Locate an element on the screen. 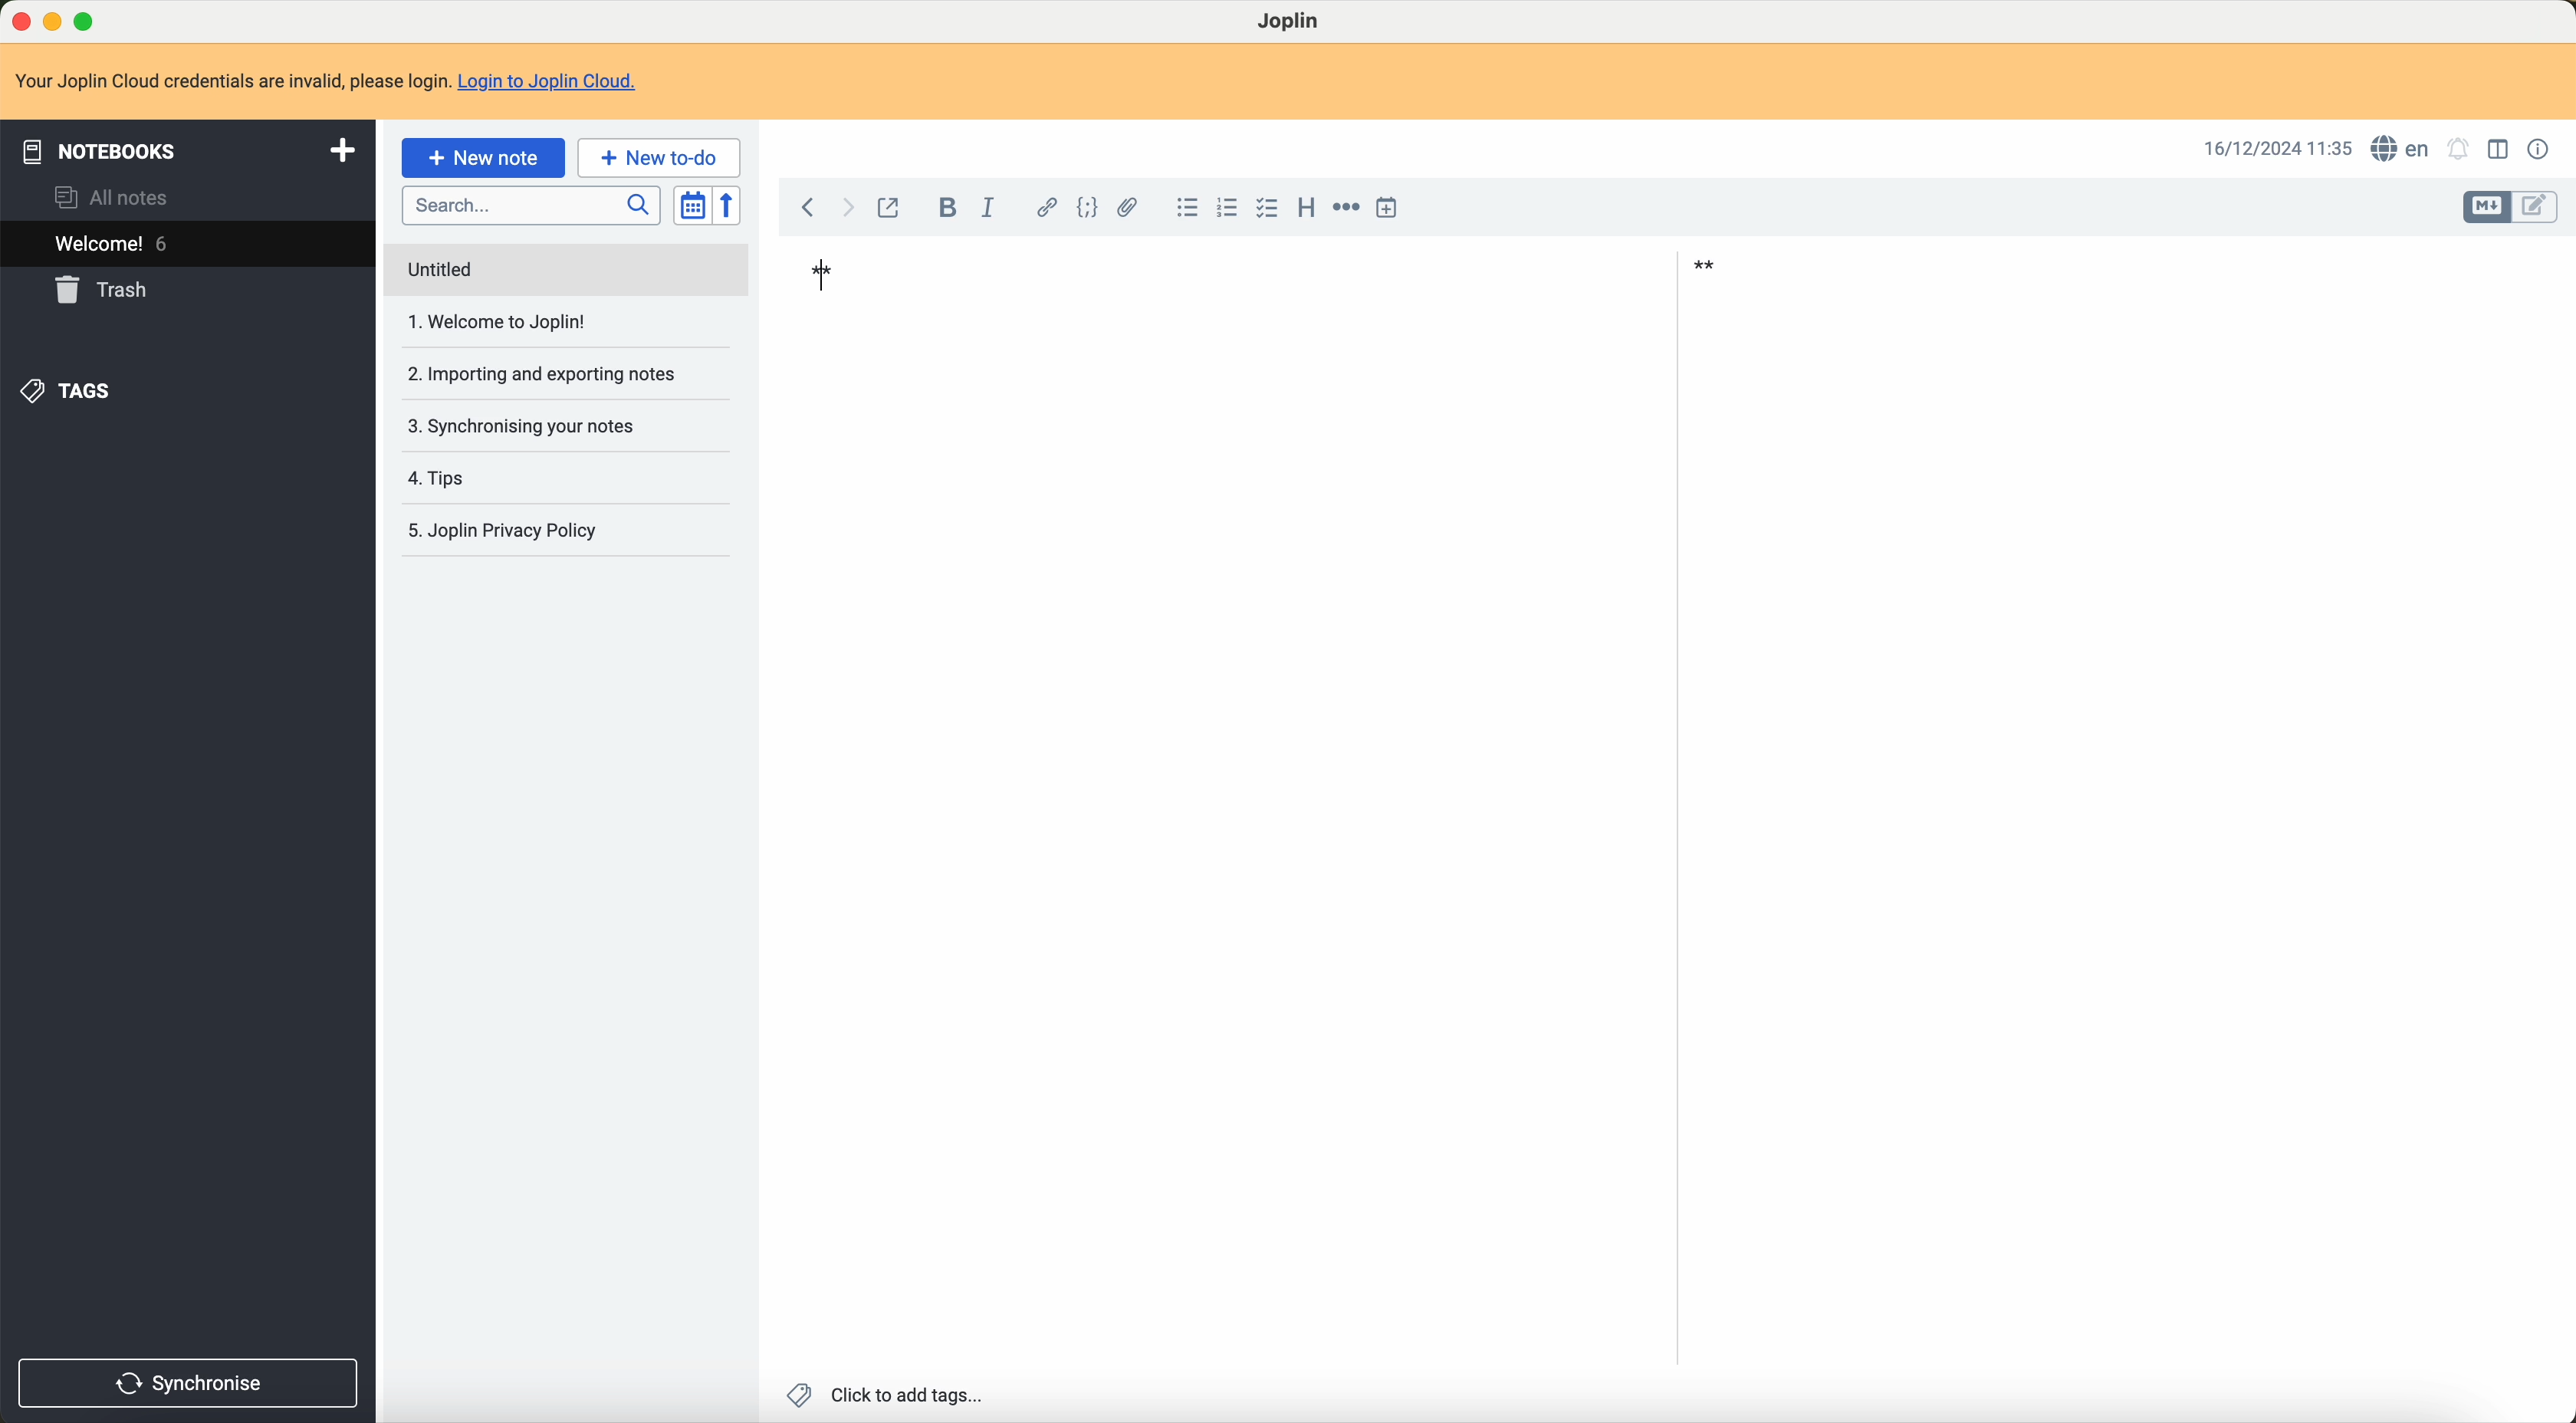 Image resolution: width=2576 pixels, height=1423 pixels. language is located at coordinates (2400, 148).